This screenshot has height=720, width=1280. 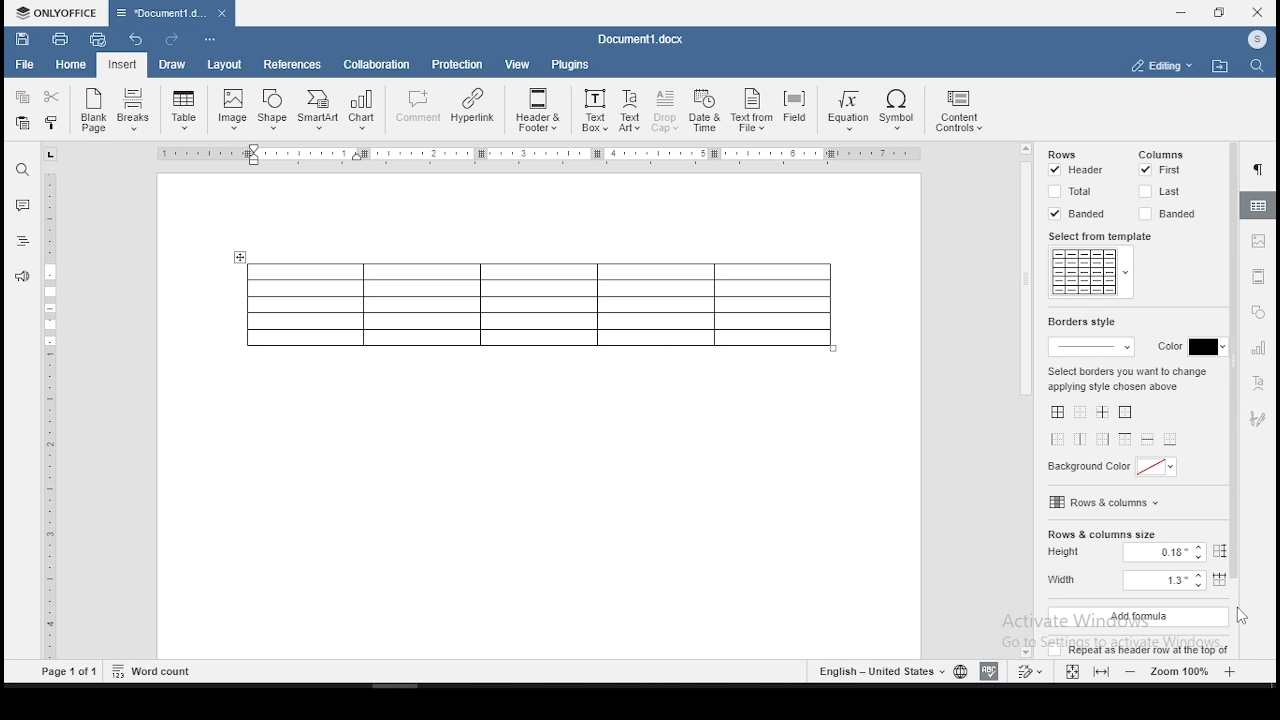 What do you see at coordinates (1112, 467) in the screenshot?
I see `background color` at bounding box center [1112, 467].